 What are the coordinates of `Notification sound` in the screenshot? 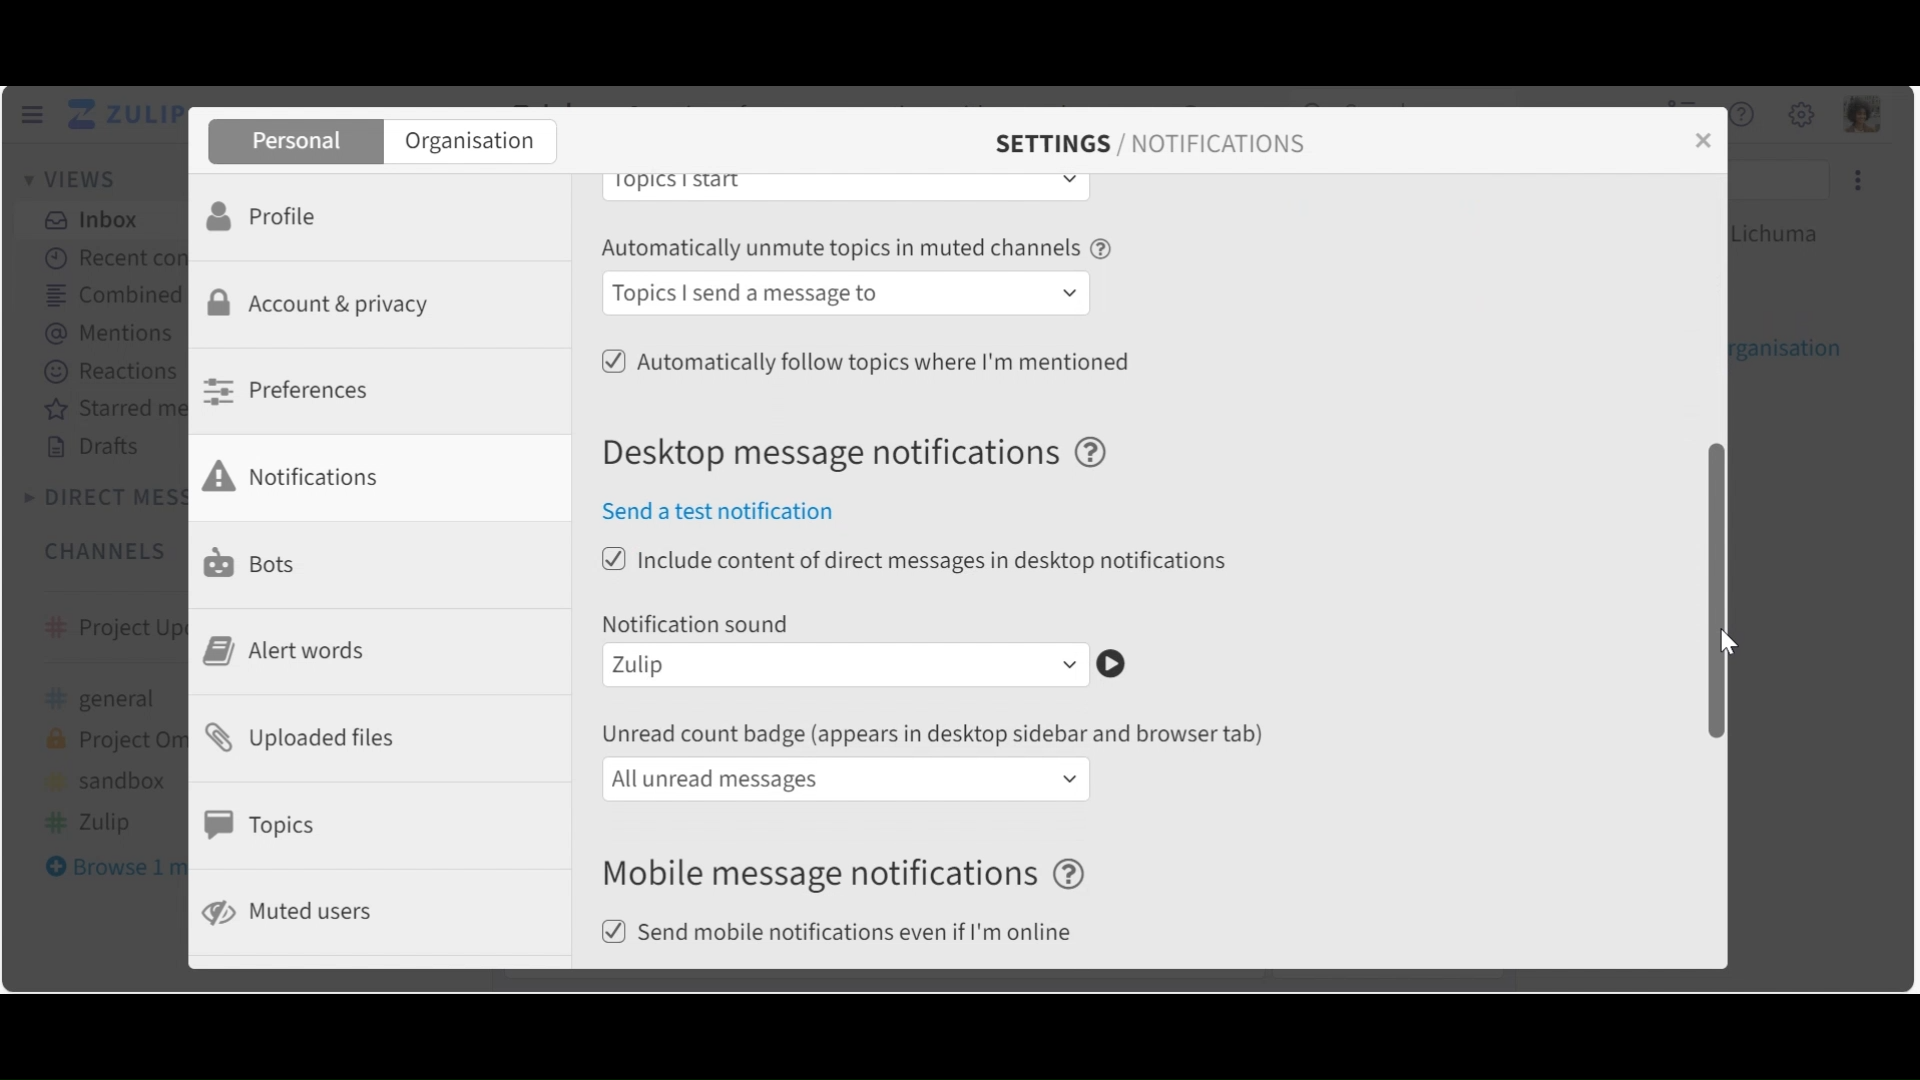 It's located at (699, 623).